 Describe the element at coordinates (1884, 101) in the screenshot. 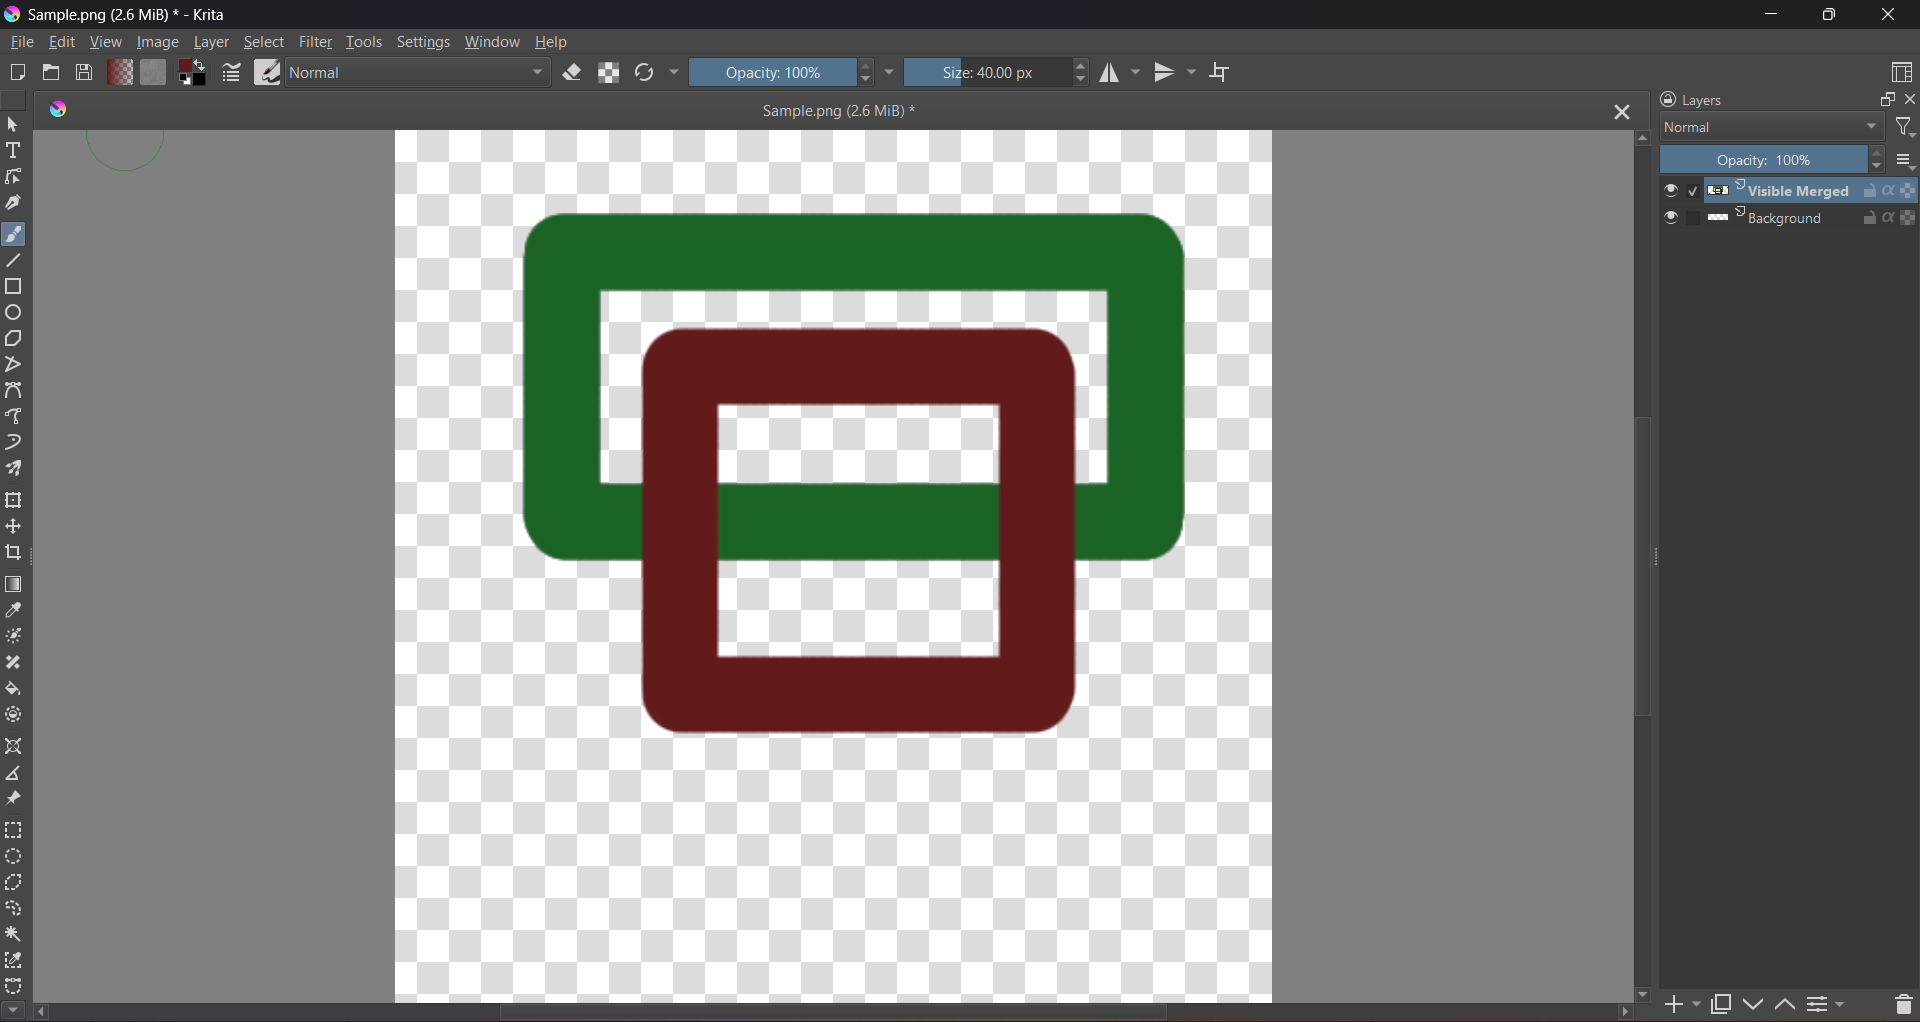

I see `Float Docker` at that location.